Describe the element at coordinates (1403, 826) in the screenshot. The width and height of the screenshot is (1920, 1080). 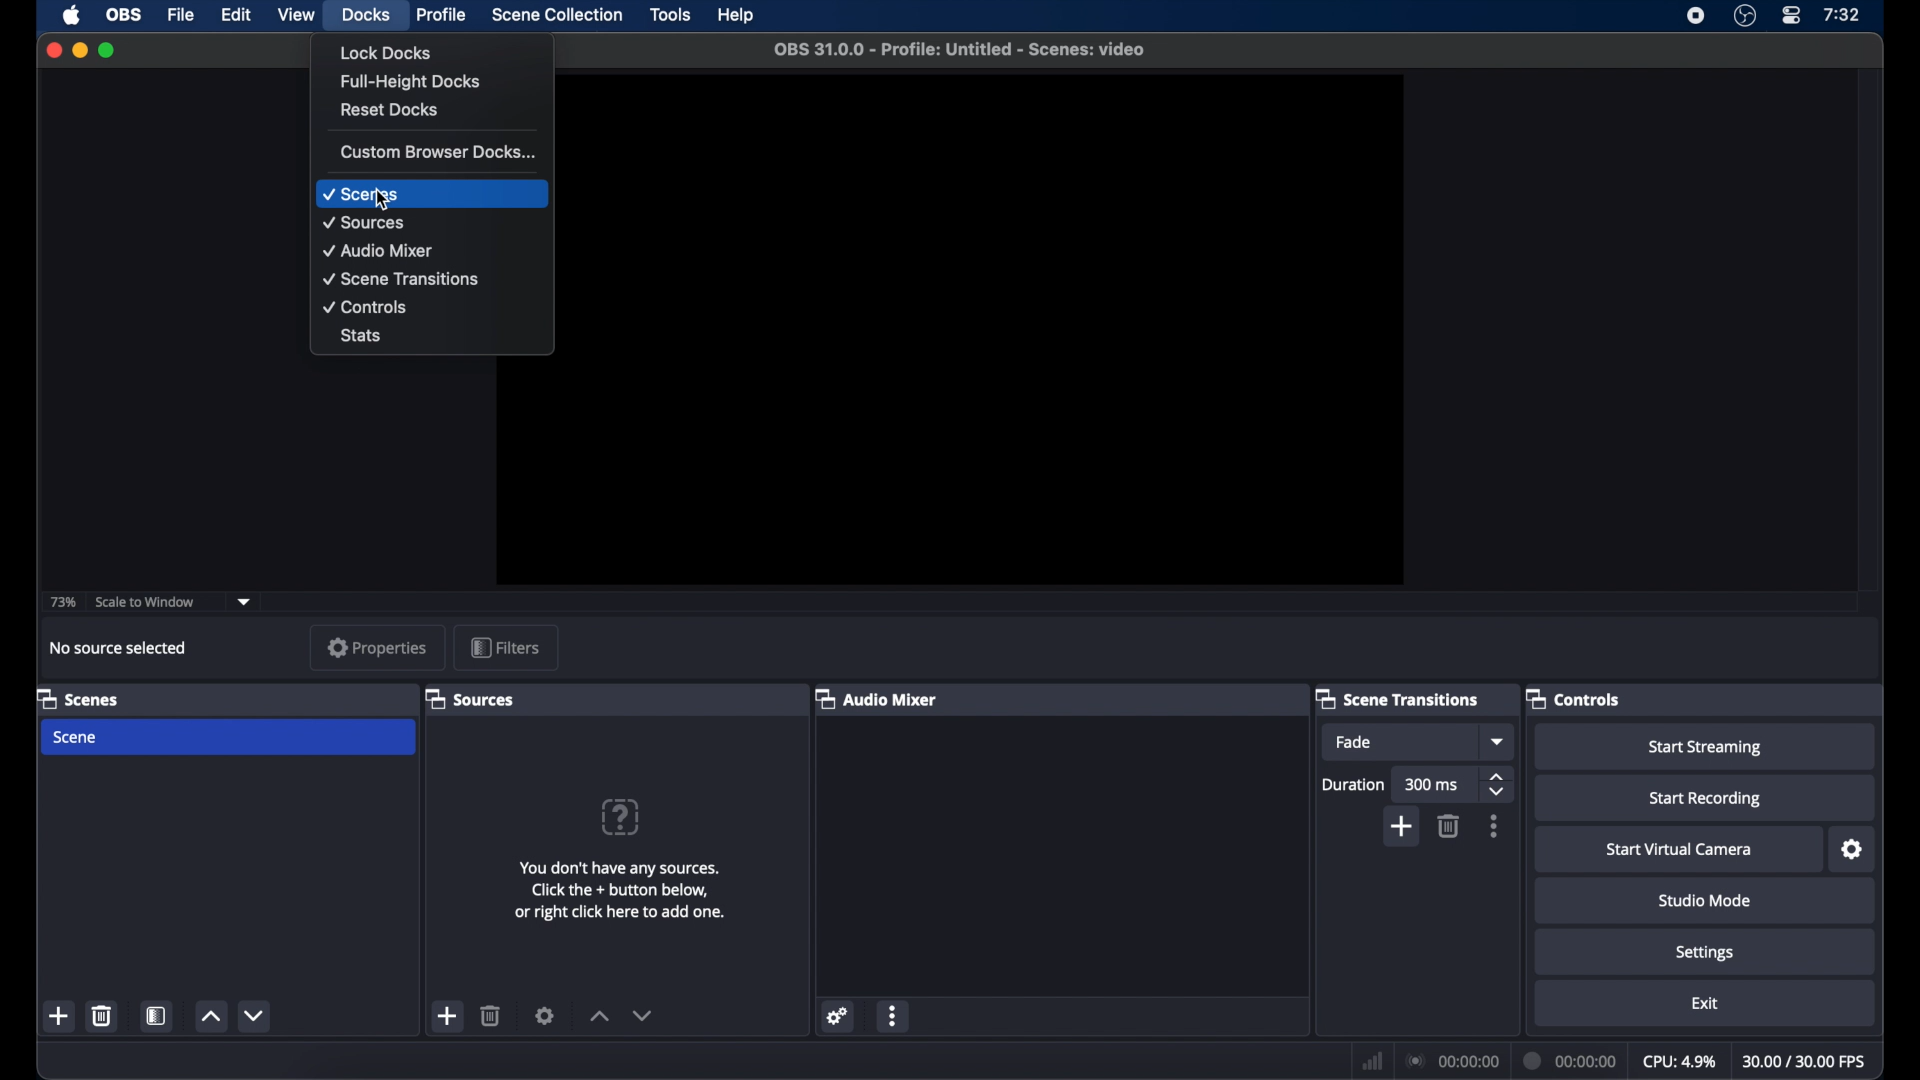
I see `add` at that location.